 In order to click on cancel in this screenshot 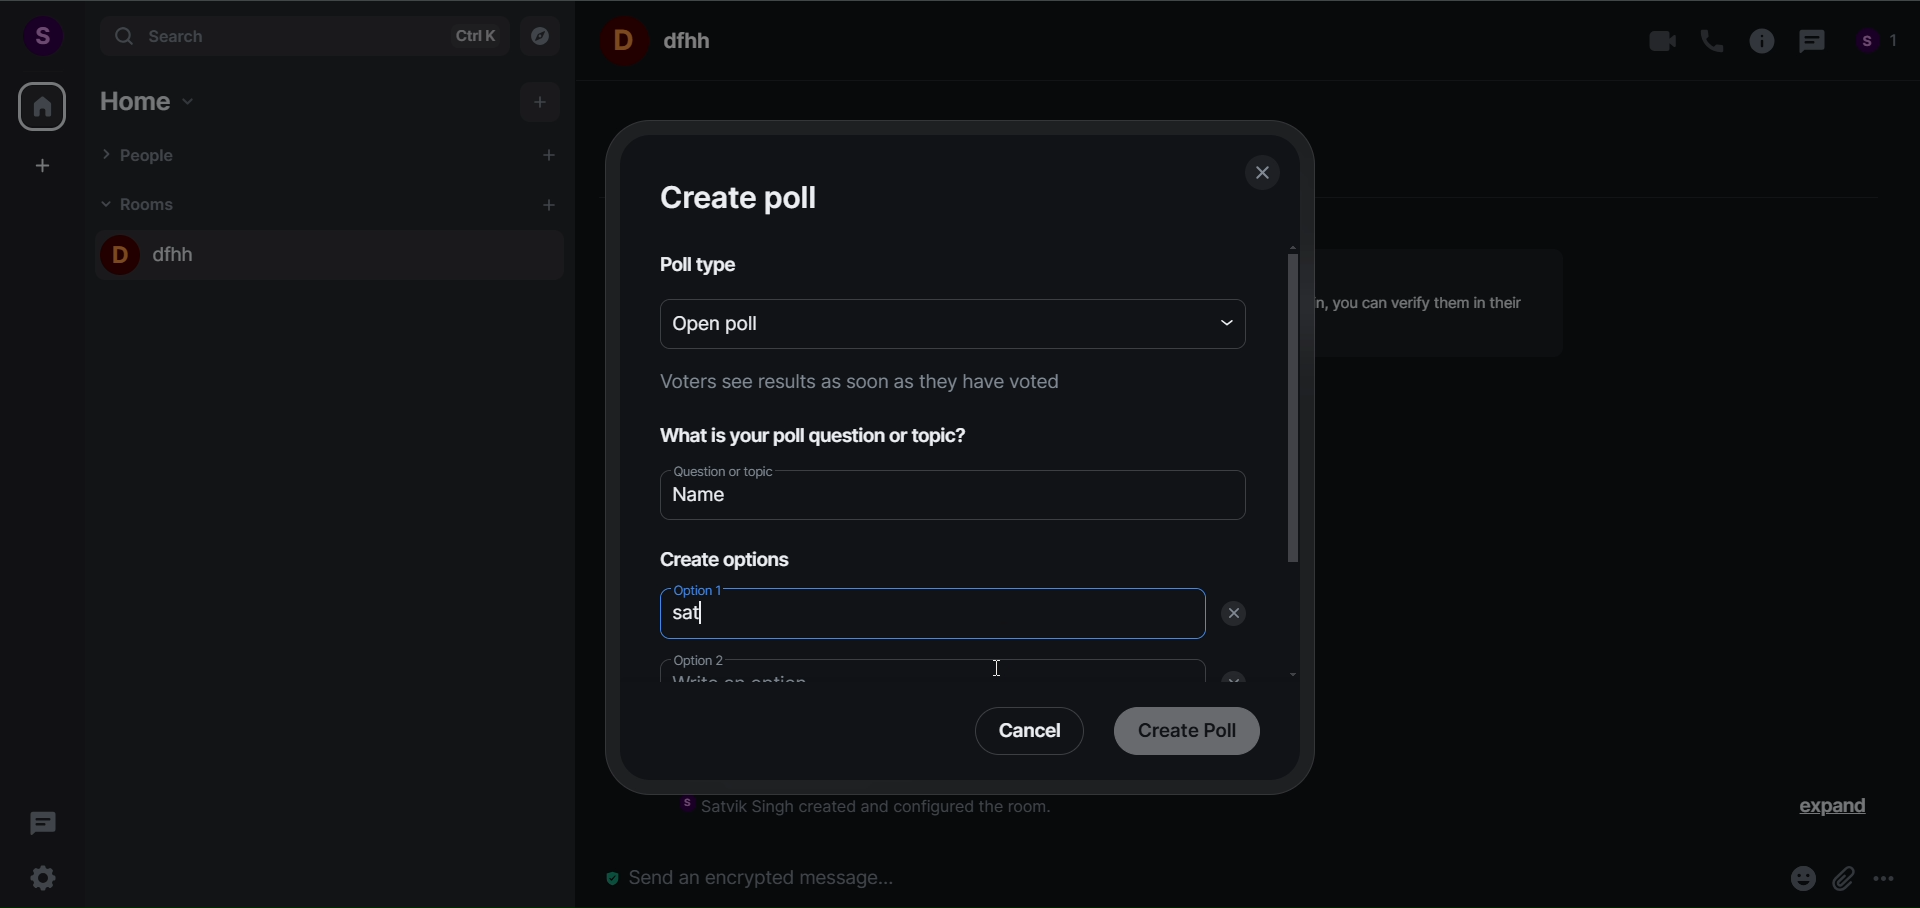, I will do `click(1022, 735)`.